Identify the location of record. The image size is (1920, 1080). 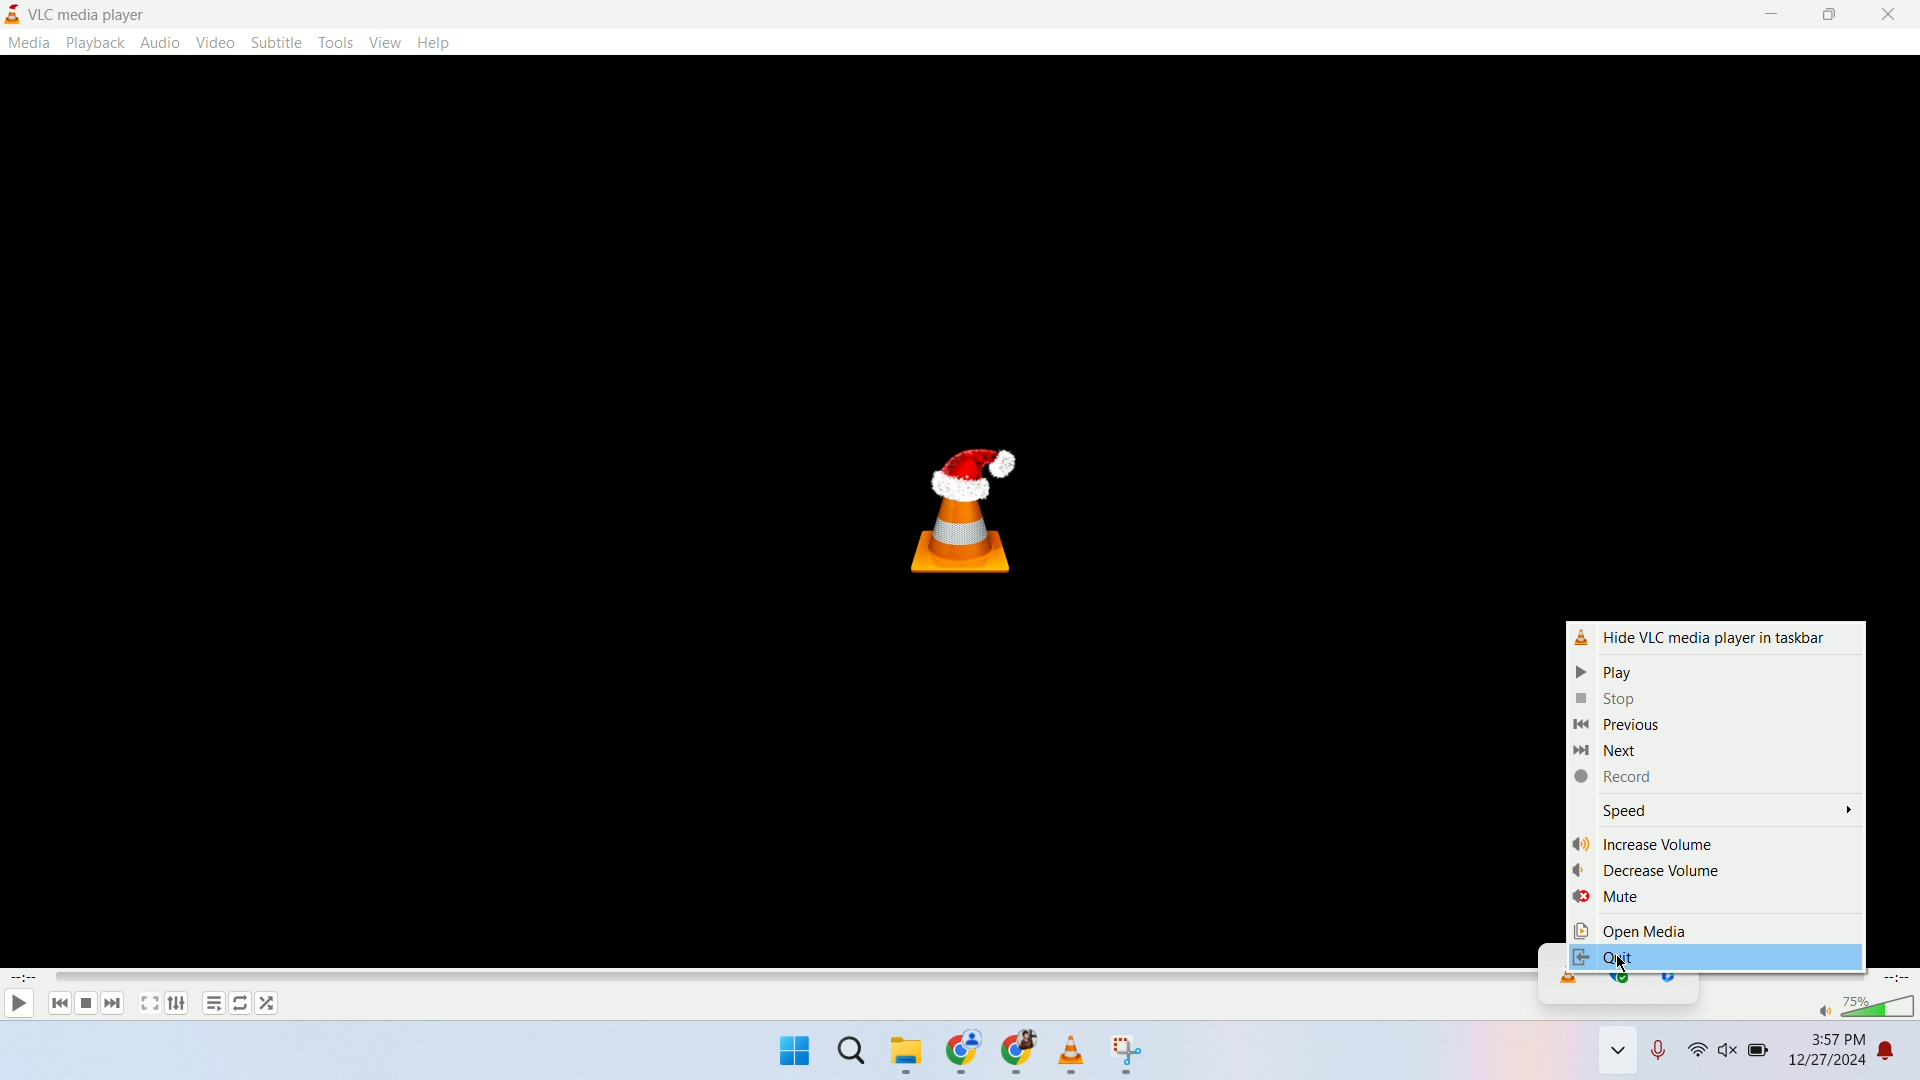
(1715, 778).